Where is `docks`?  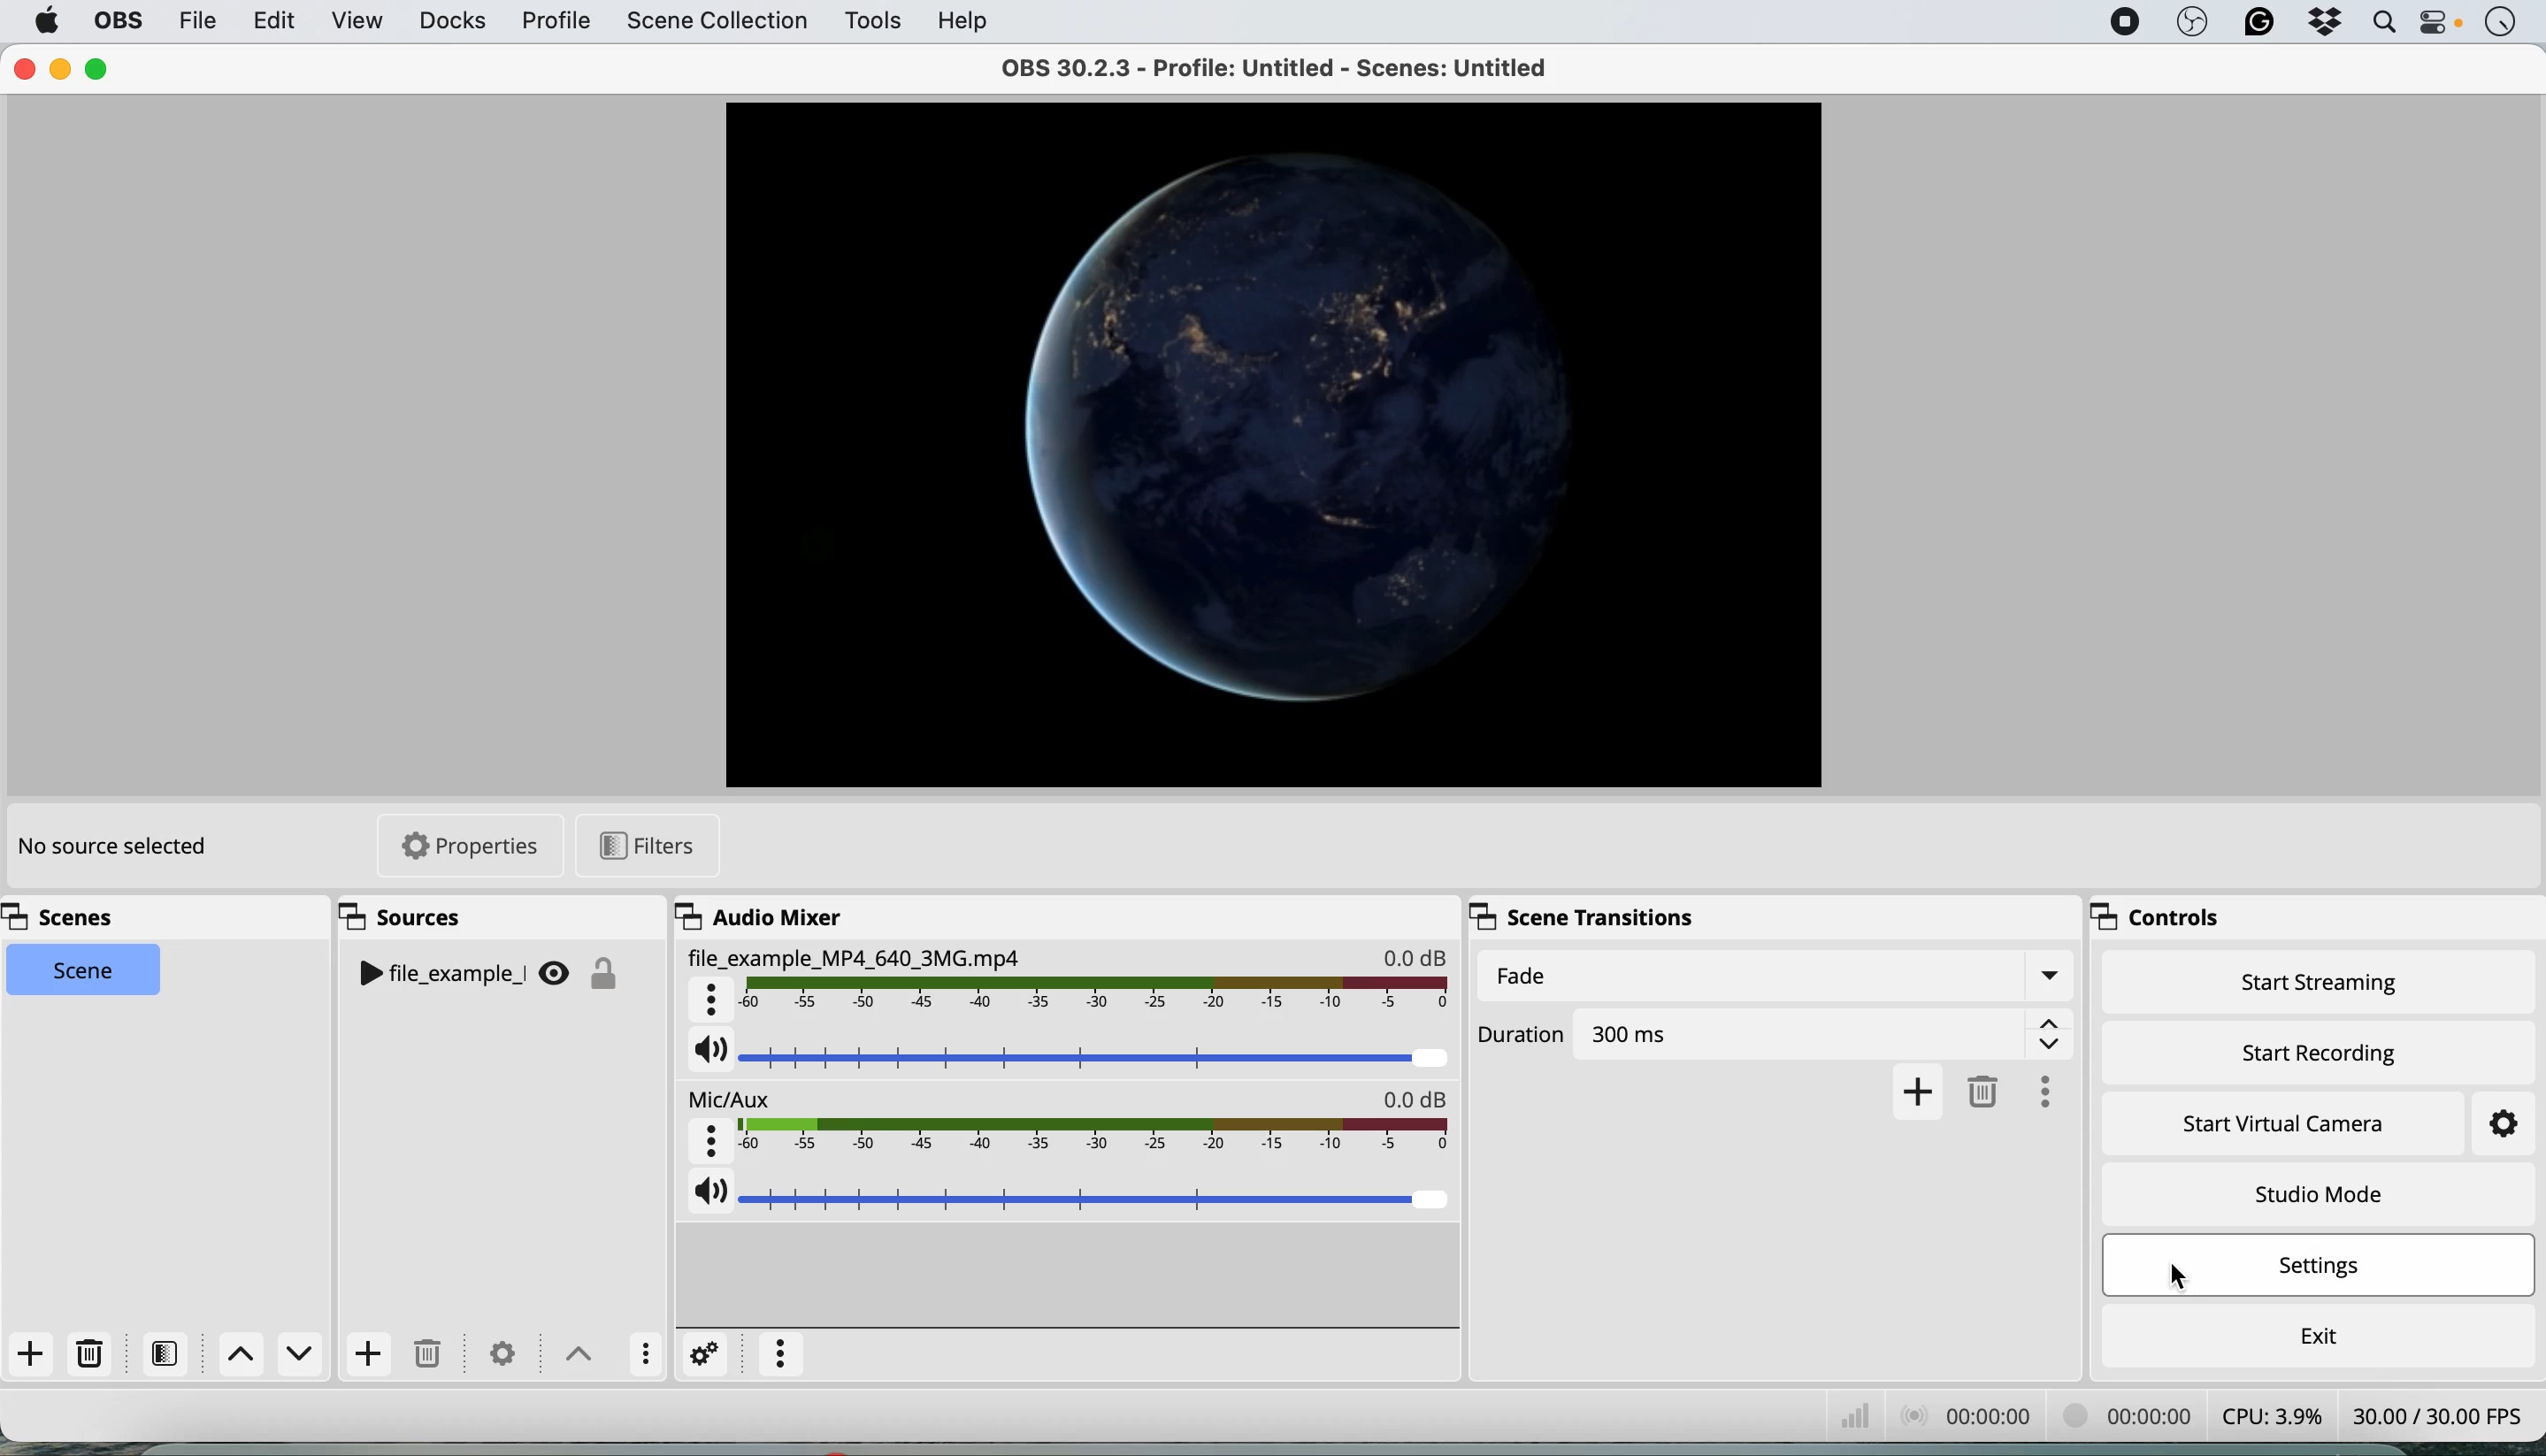
docks is located at coordinates (452, 21).